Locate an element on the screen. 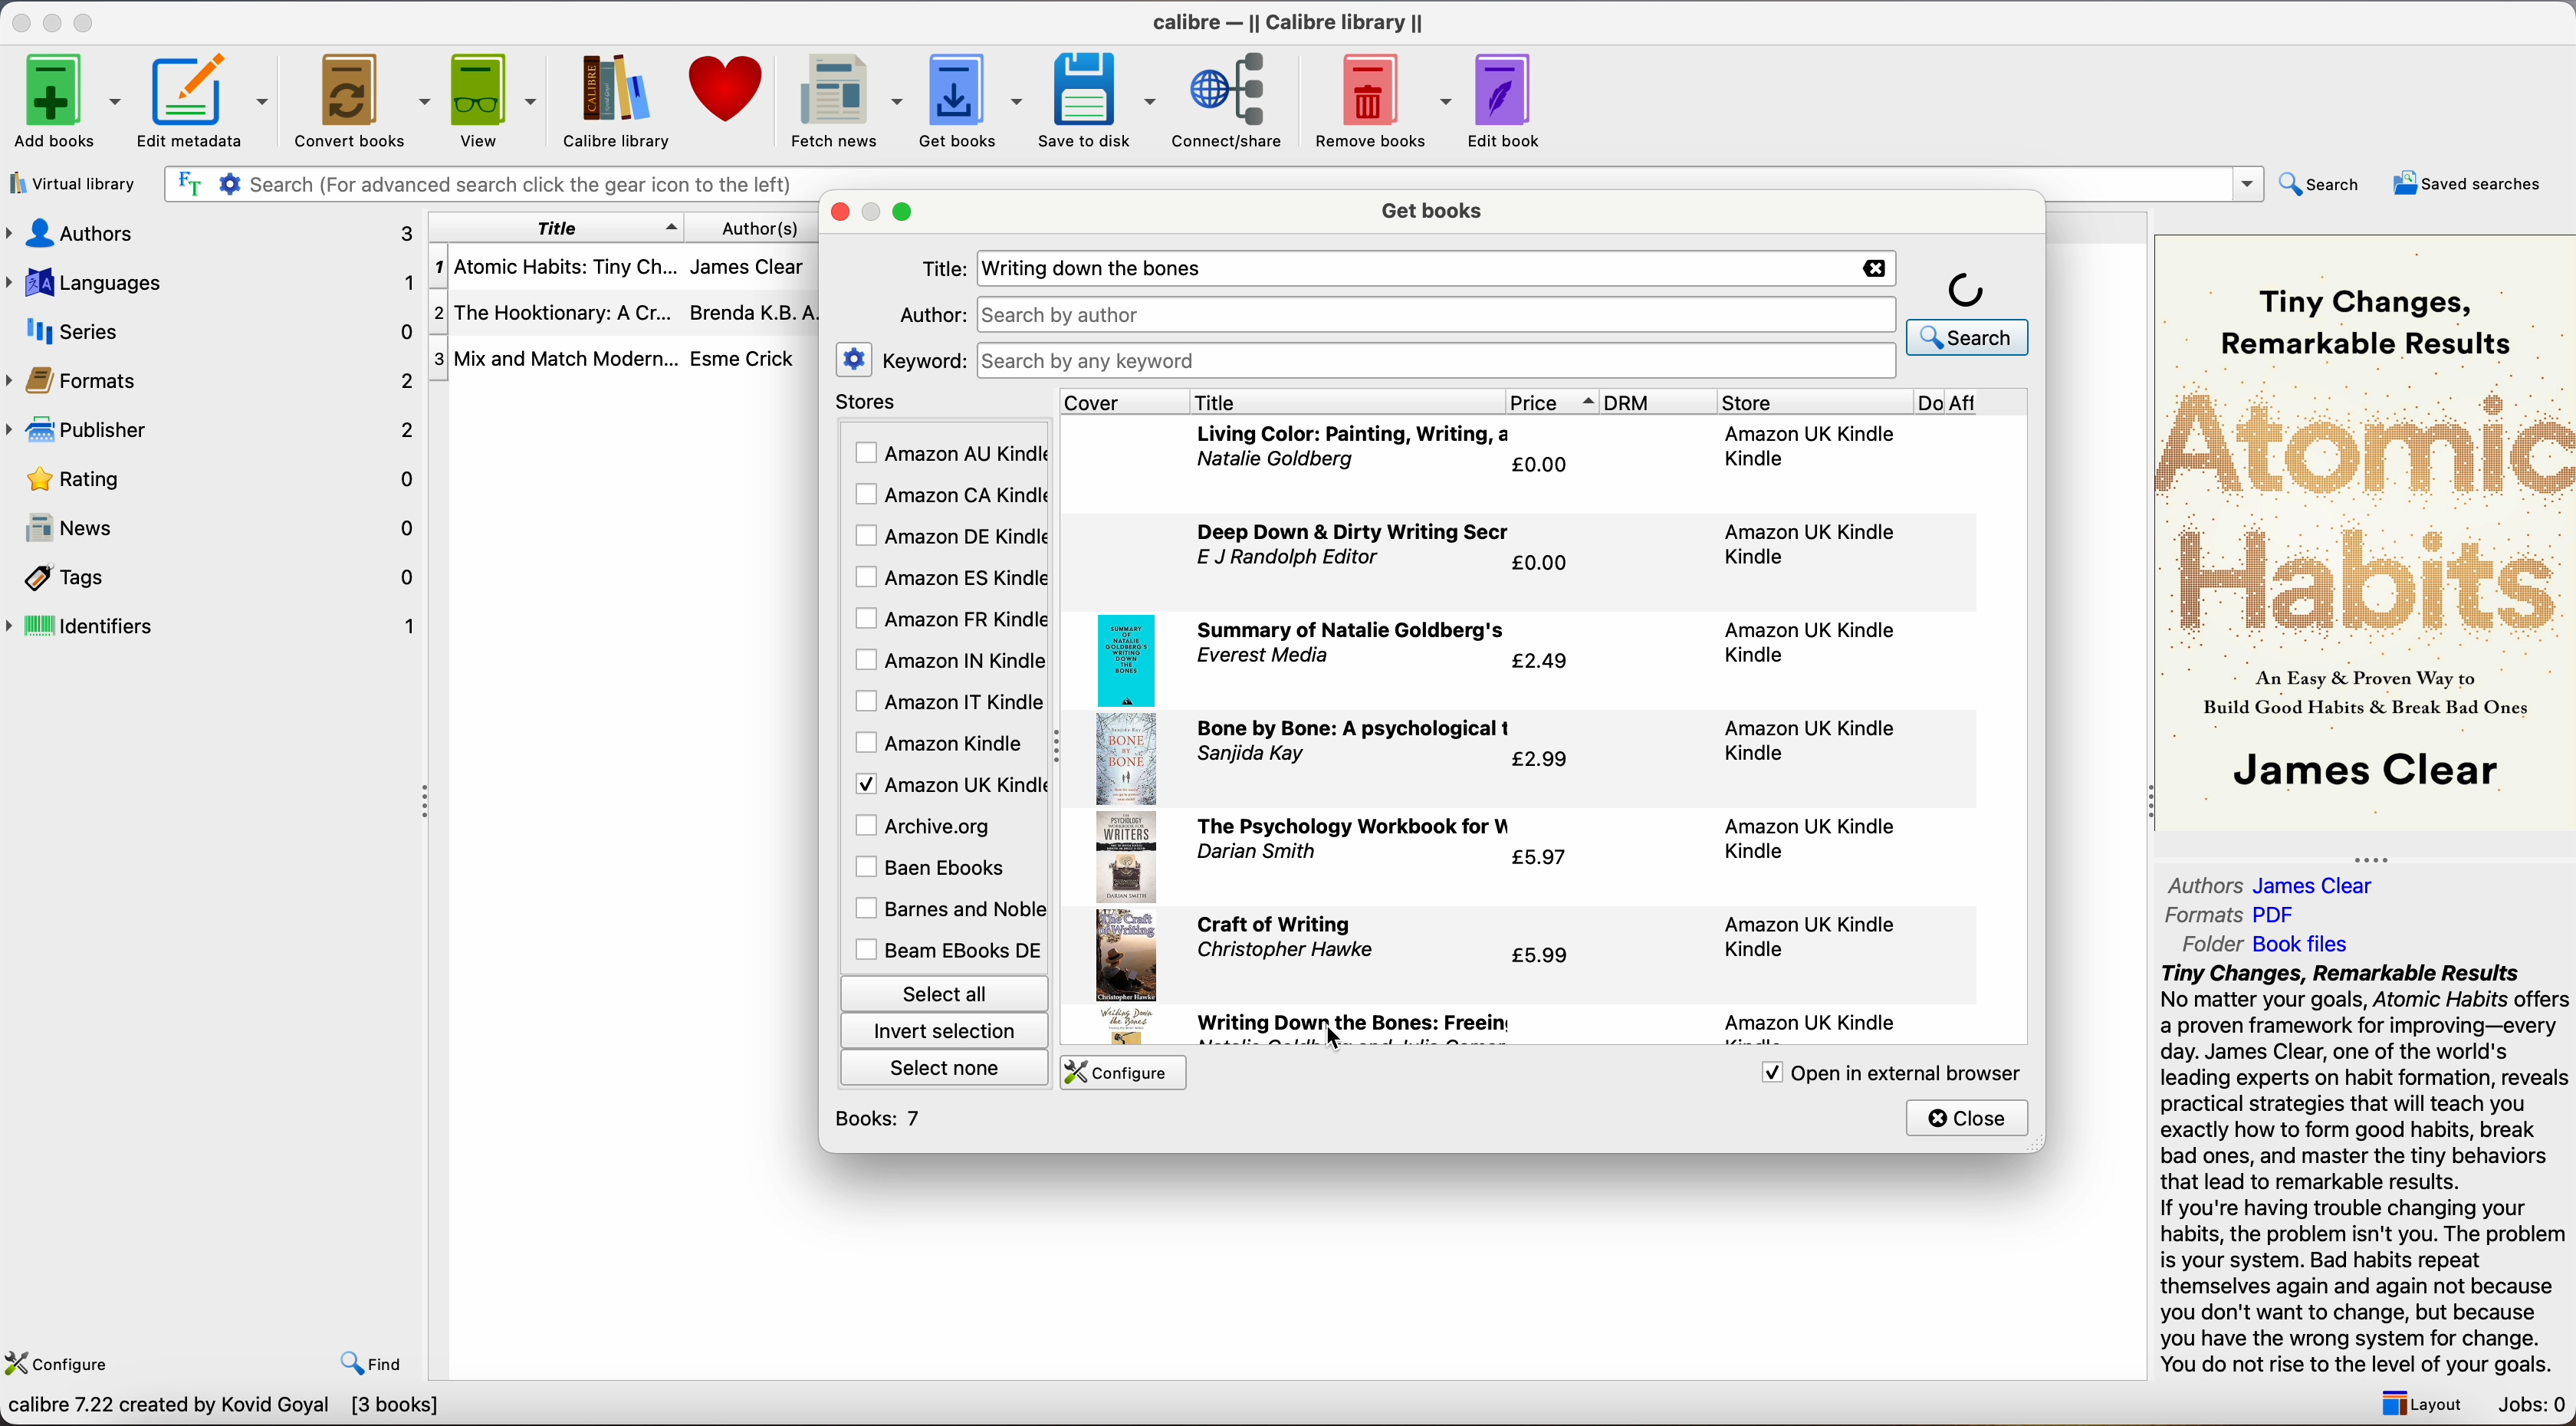 The width and height of the screenshot is (2576, 1426). languages is located at coordinates (209, 281).